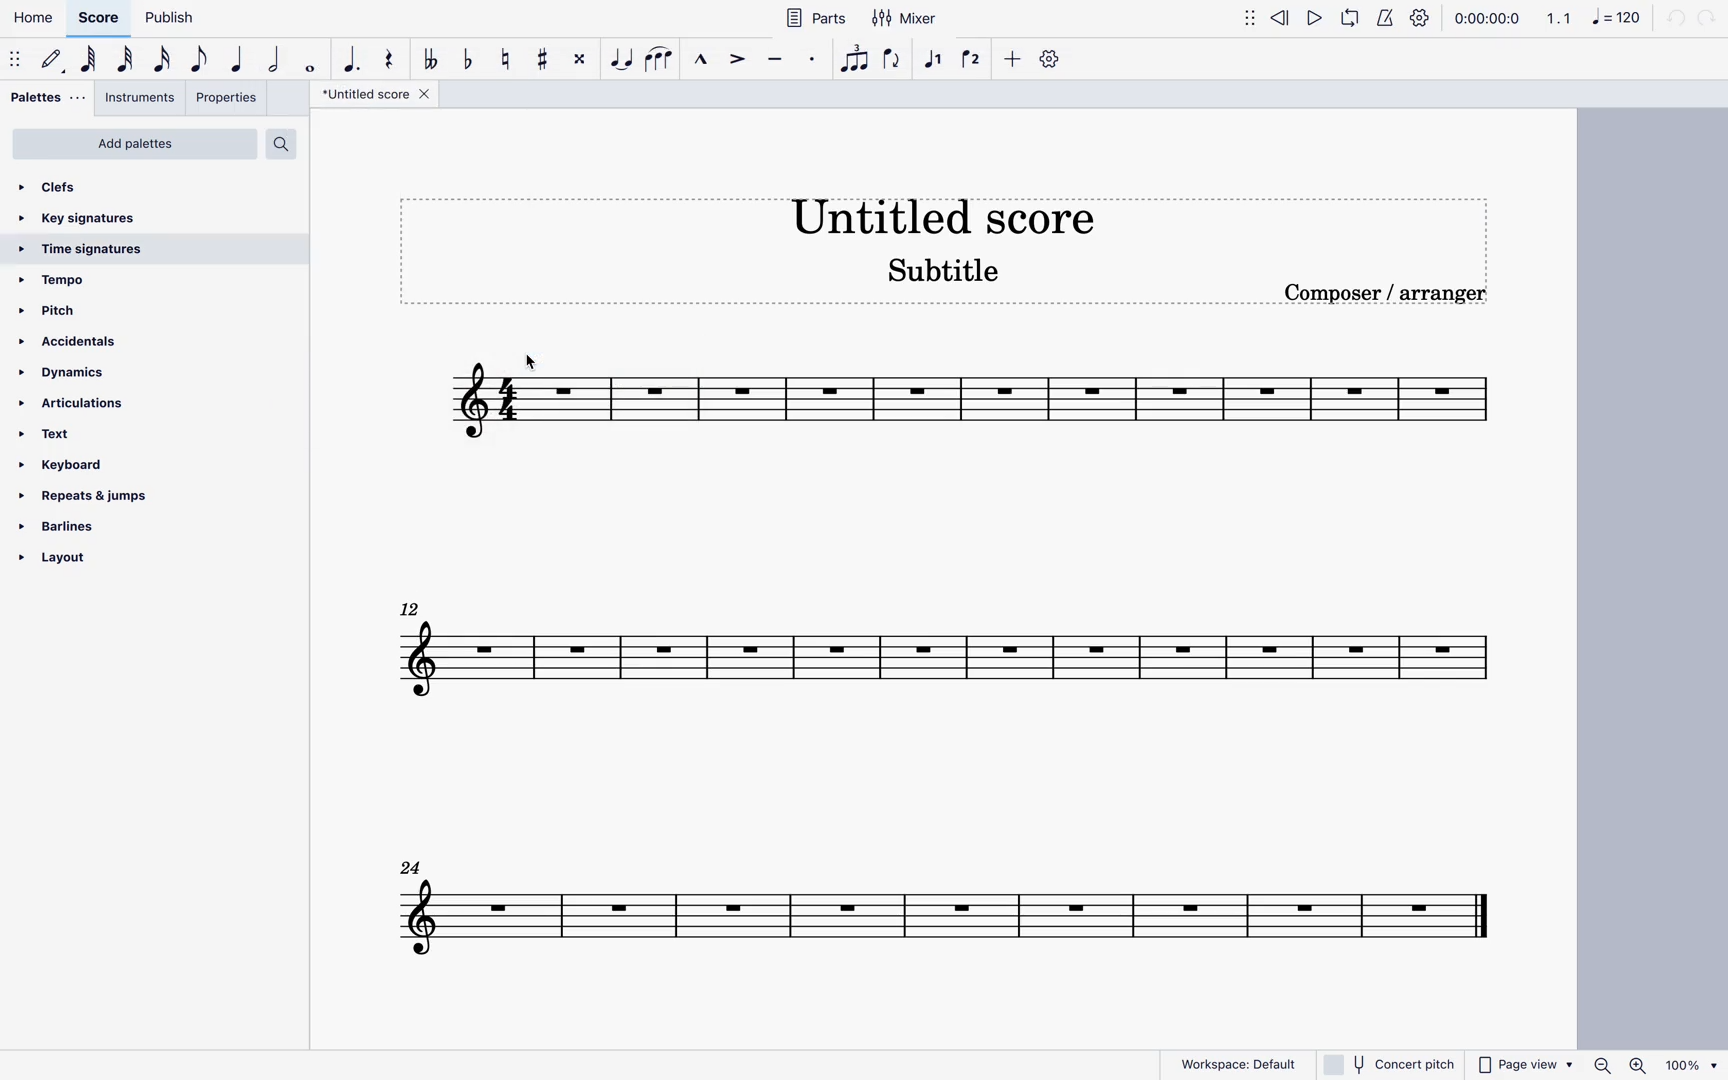 This screenshot has width=1728, height=1080. What do you see at coordinates (61, 281) in the screenshot?
I see `tempo` at bounding box center [61, 281].